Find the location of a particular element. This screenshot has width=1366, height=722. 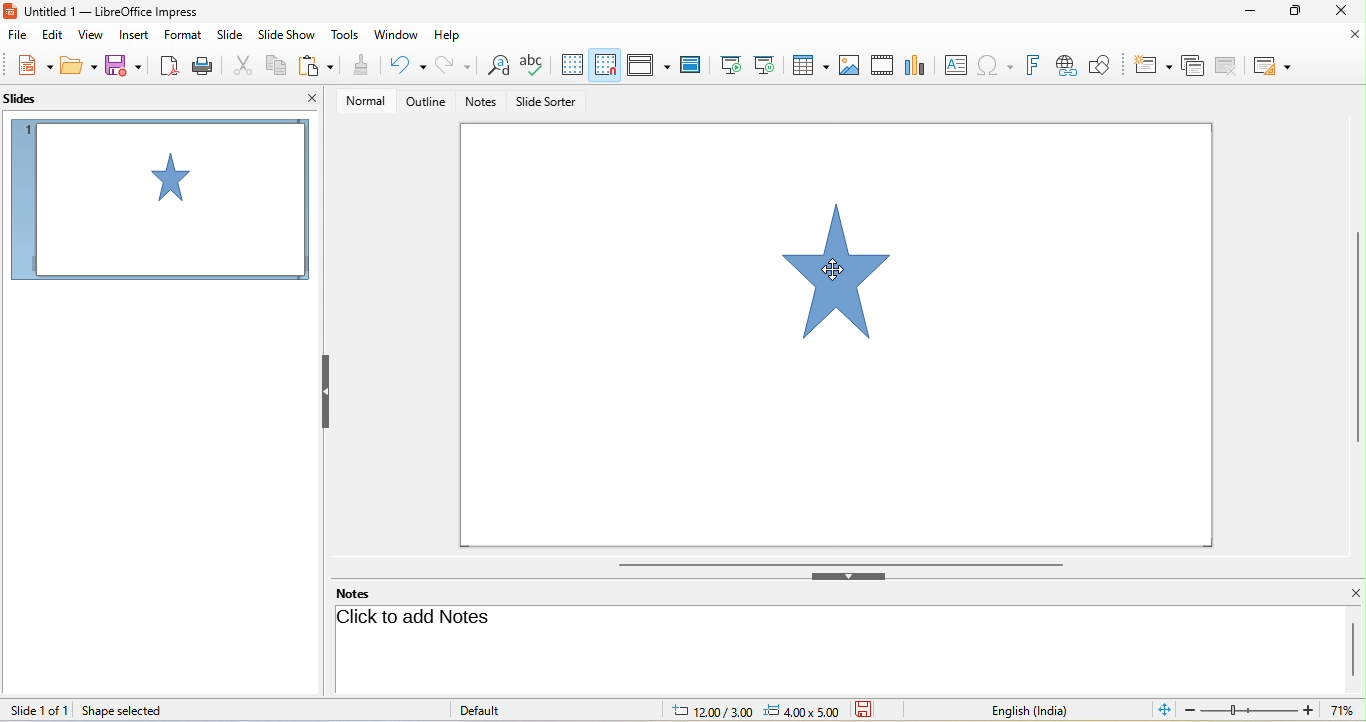

hyperlink is located at coordinates (1066, 65).